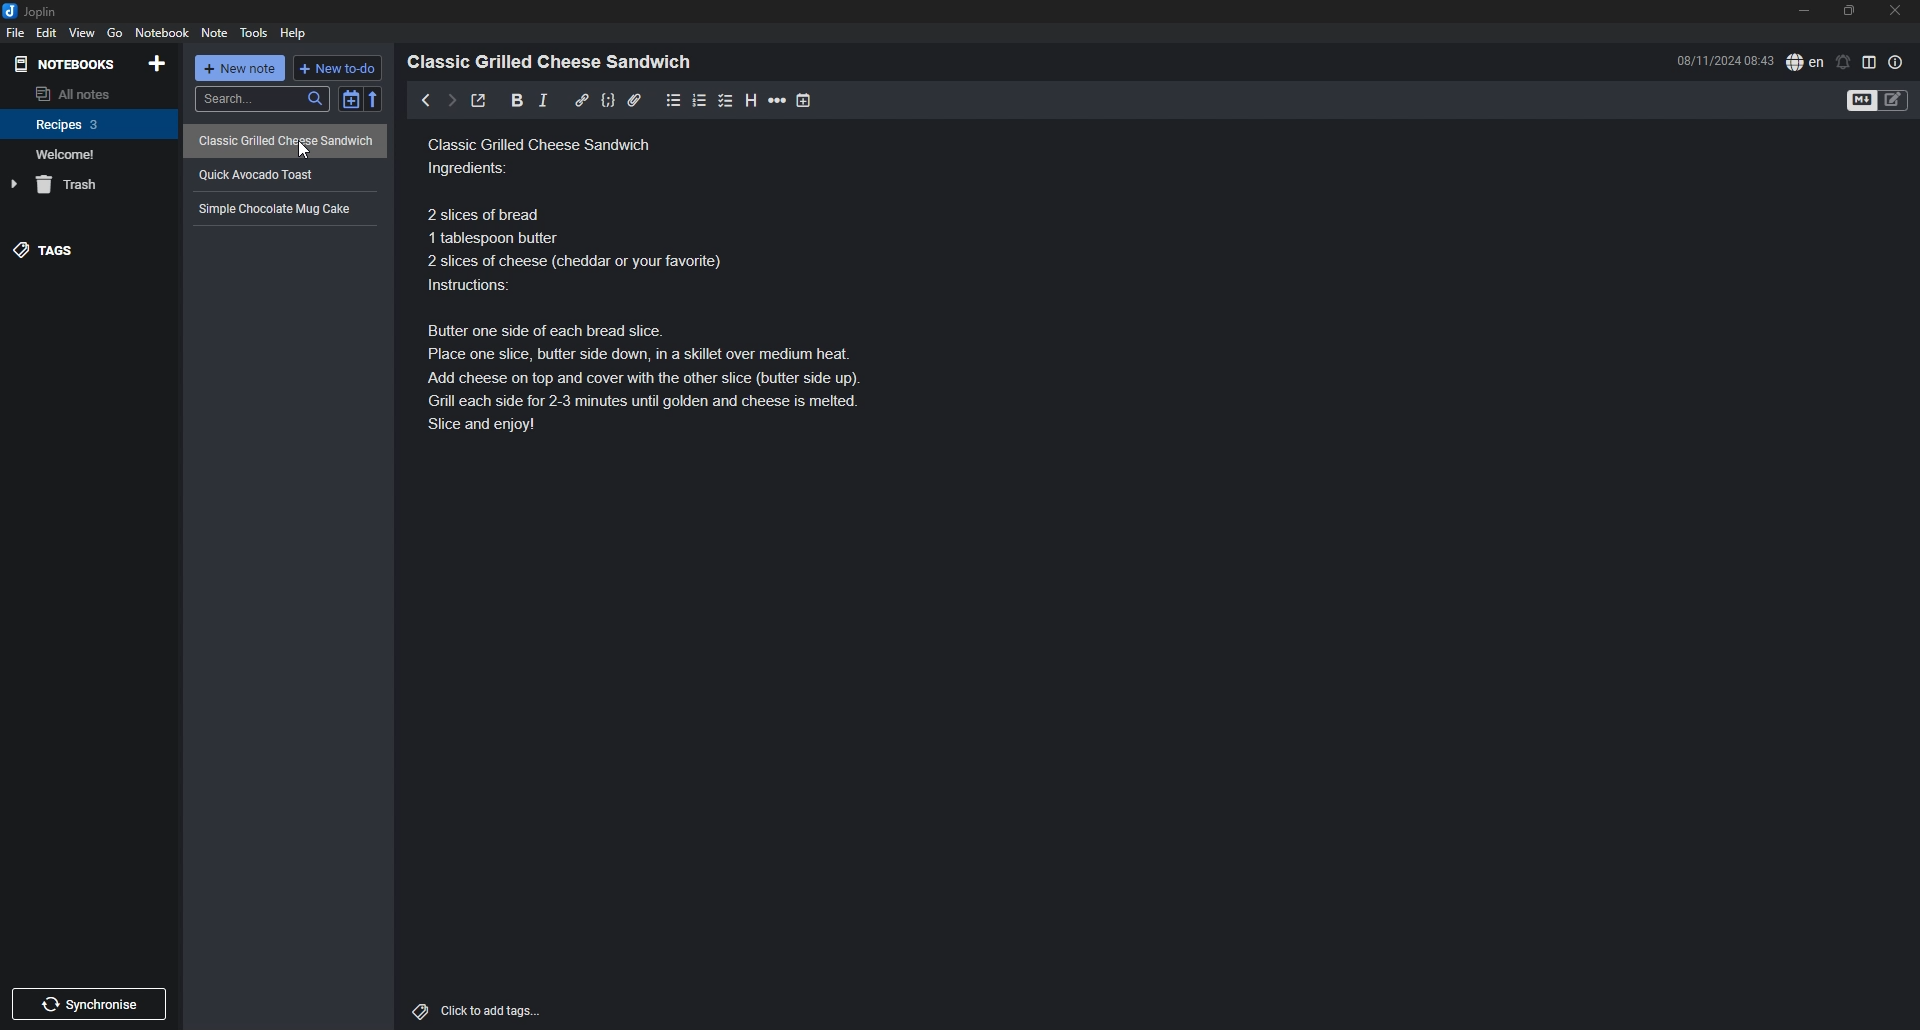 Image resolution: width=1920 pixels, height=1030 pixels. I want to click on minimize, so click(1805, 11).